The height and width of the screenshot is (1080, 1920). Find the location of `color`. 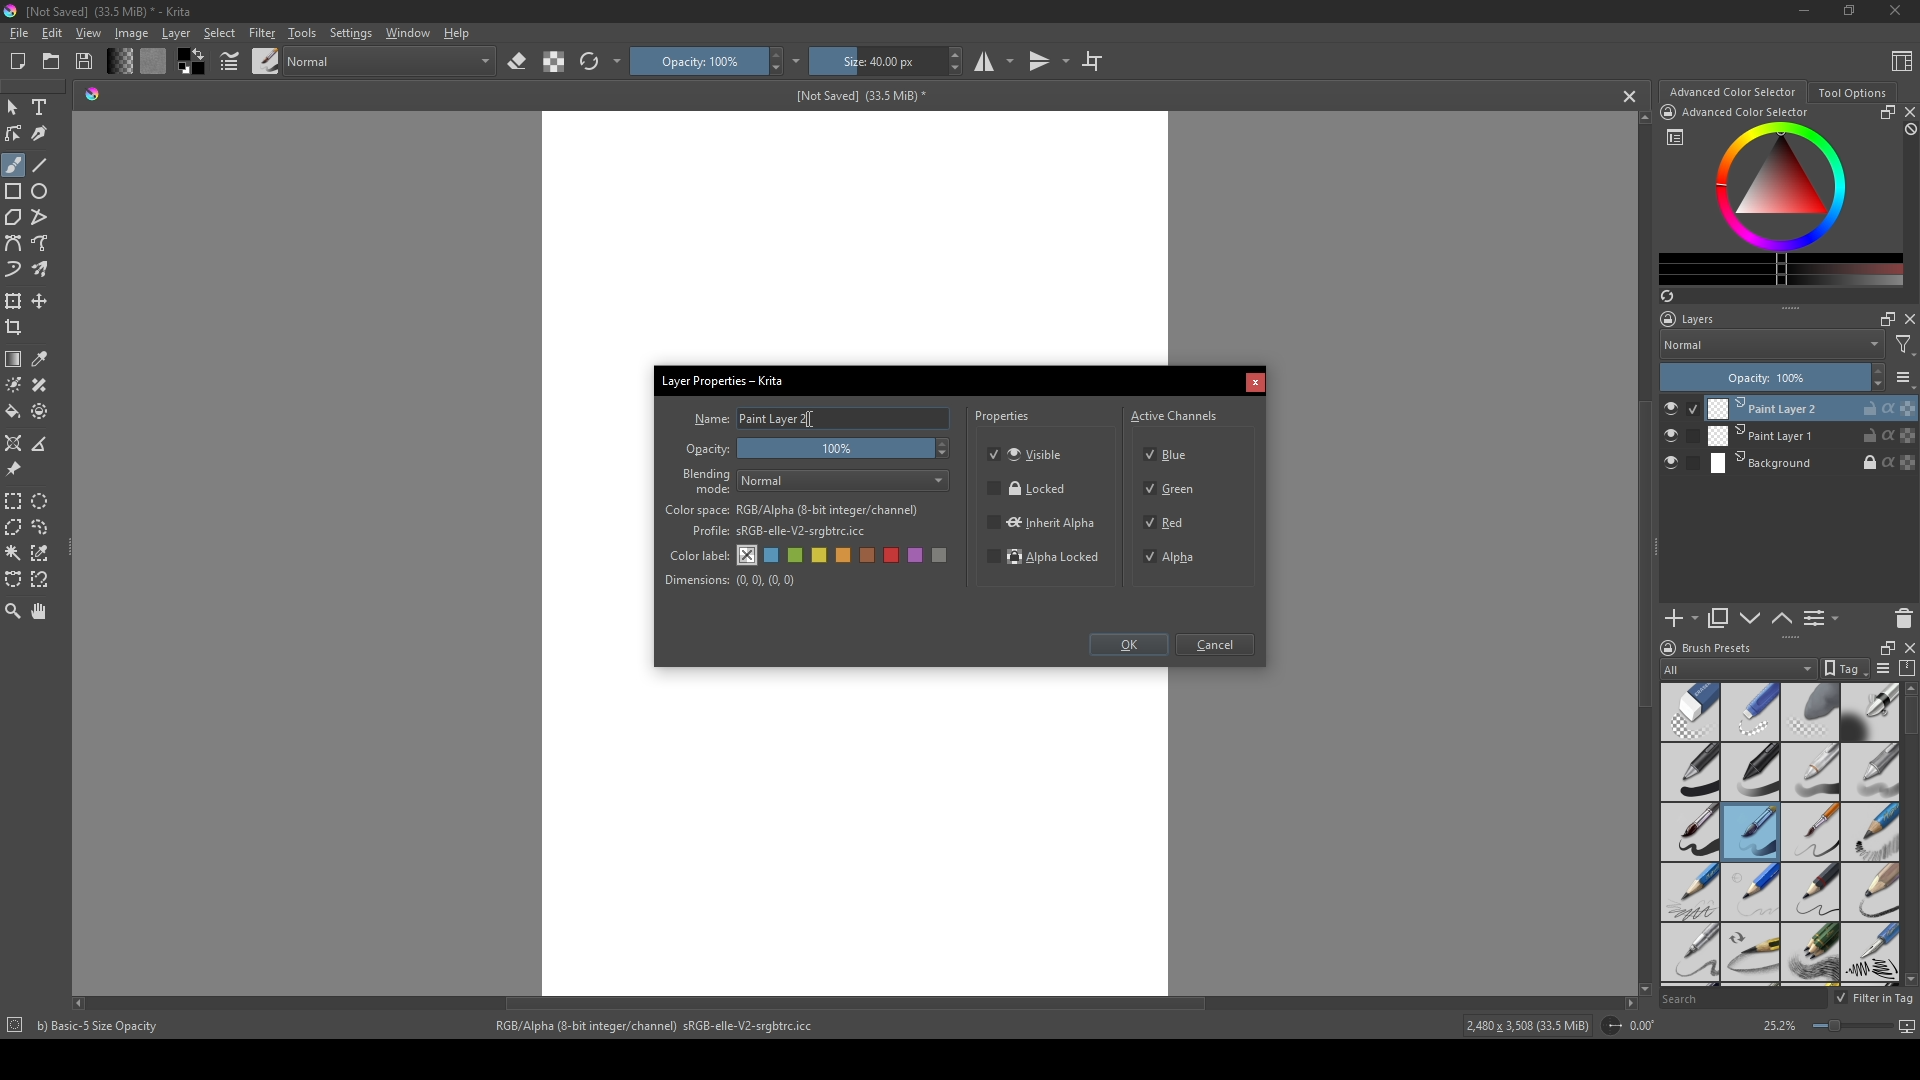

color is located at coordinates (189, 62).